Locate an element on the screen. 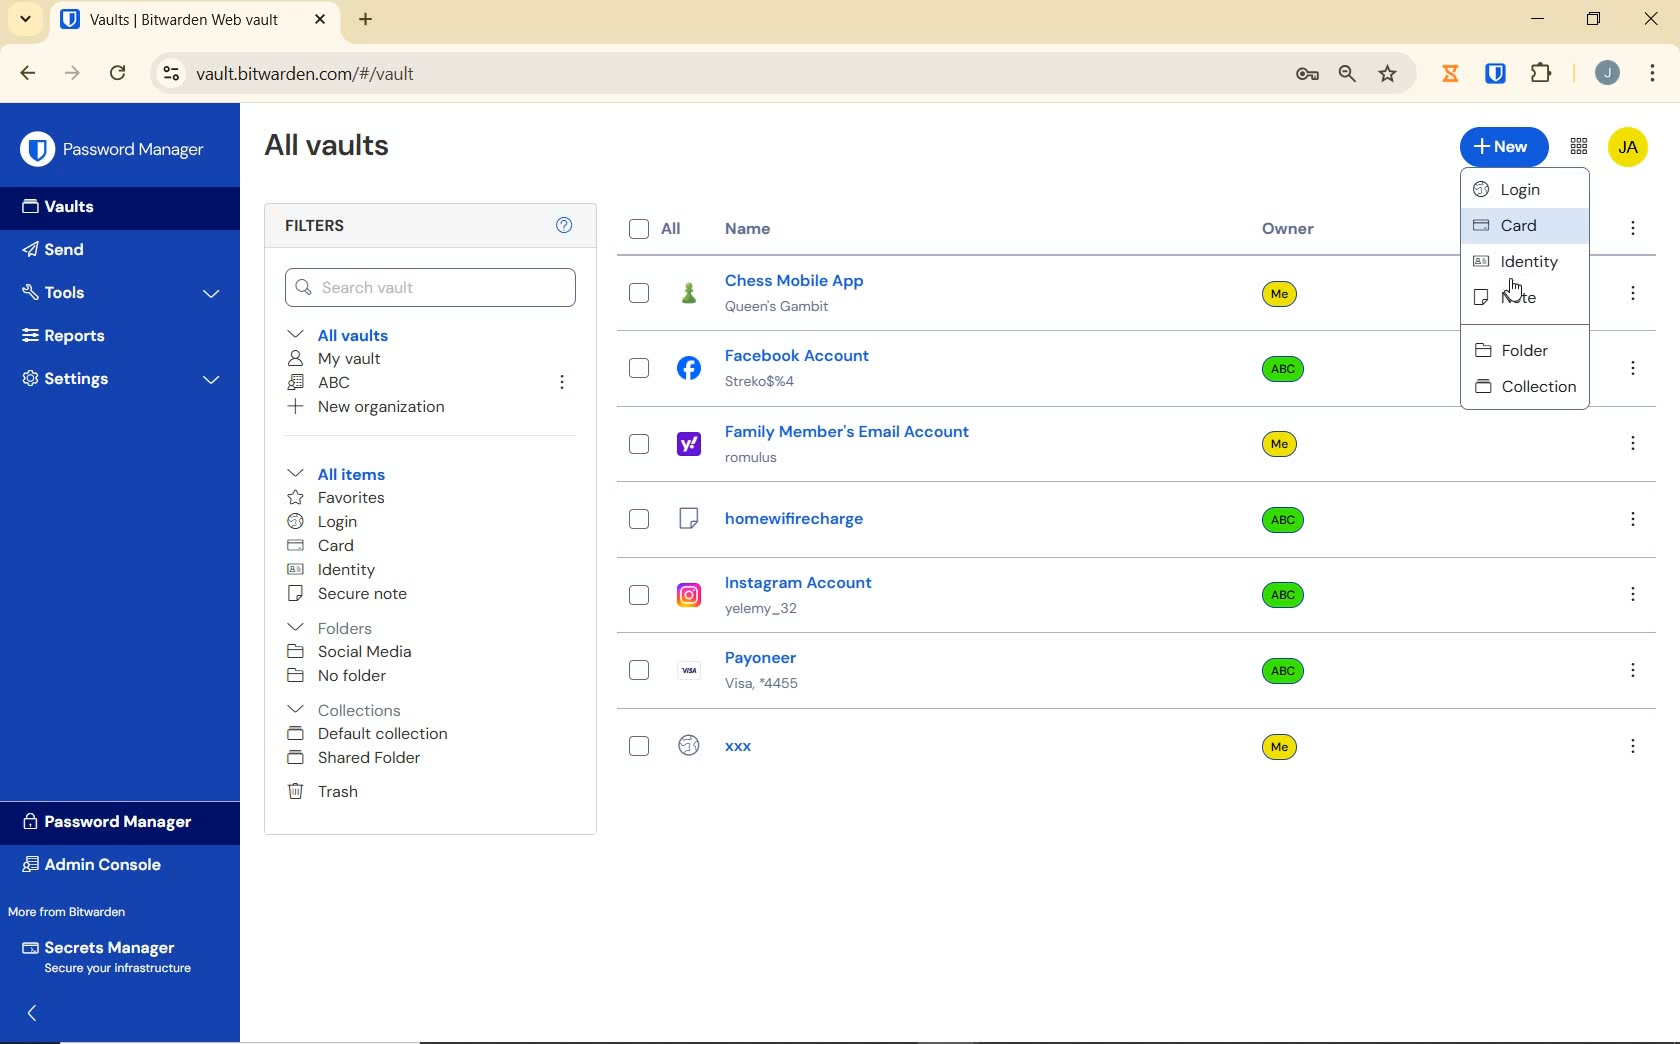  name is located at coordinates (751, 229).